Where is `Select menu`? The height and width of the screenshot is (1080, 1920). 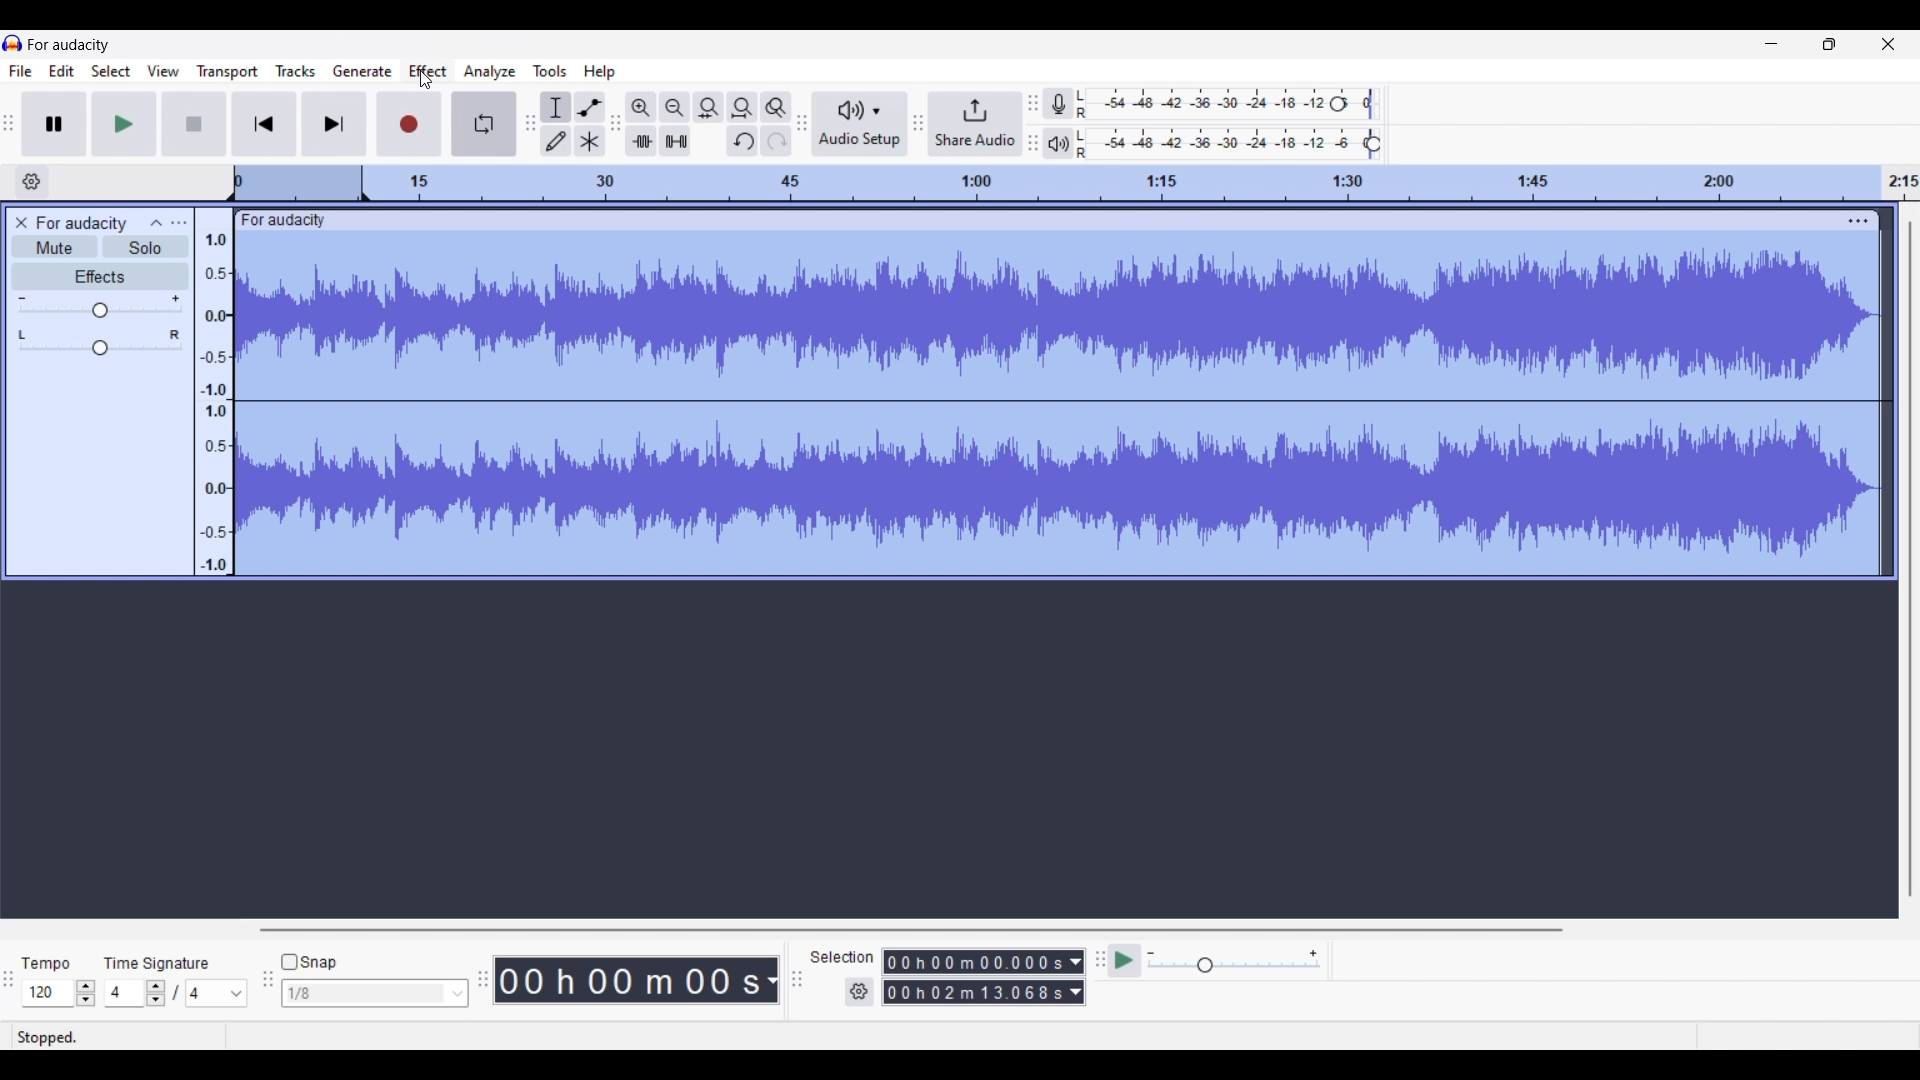
Select menu is located at coordinates (111, 72).